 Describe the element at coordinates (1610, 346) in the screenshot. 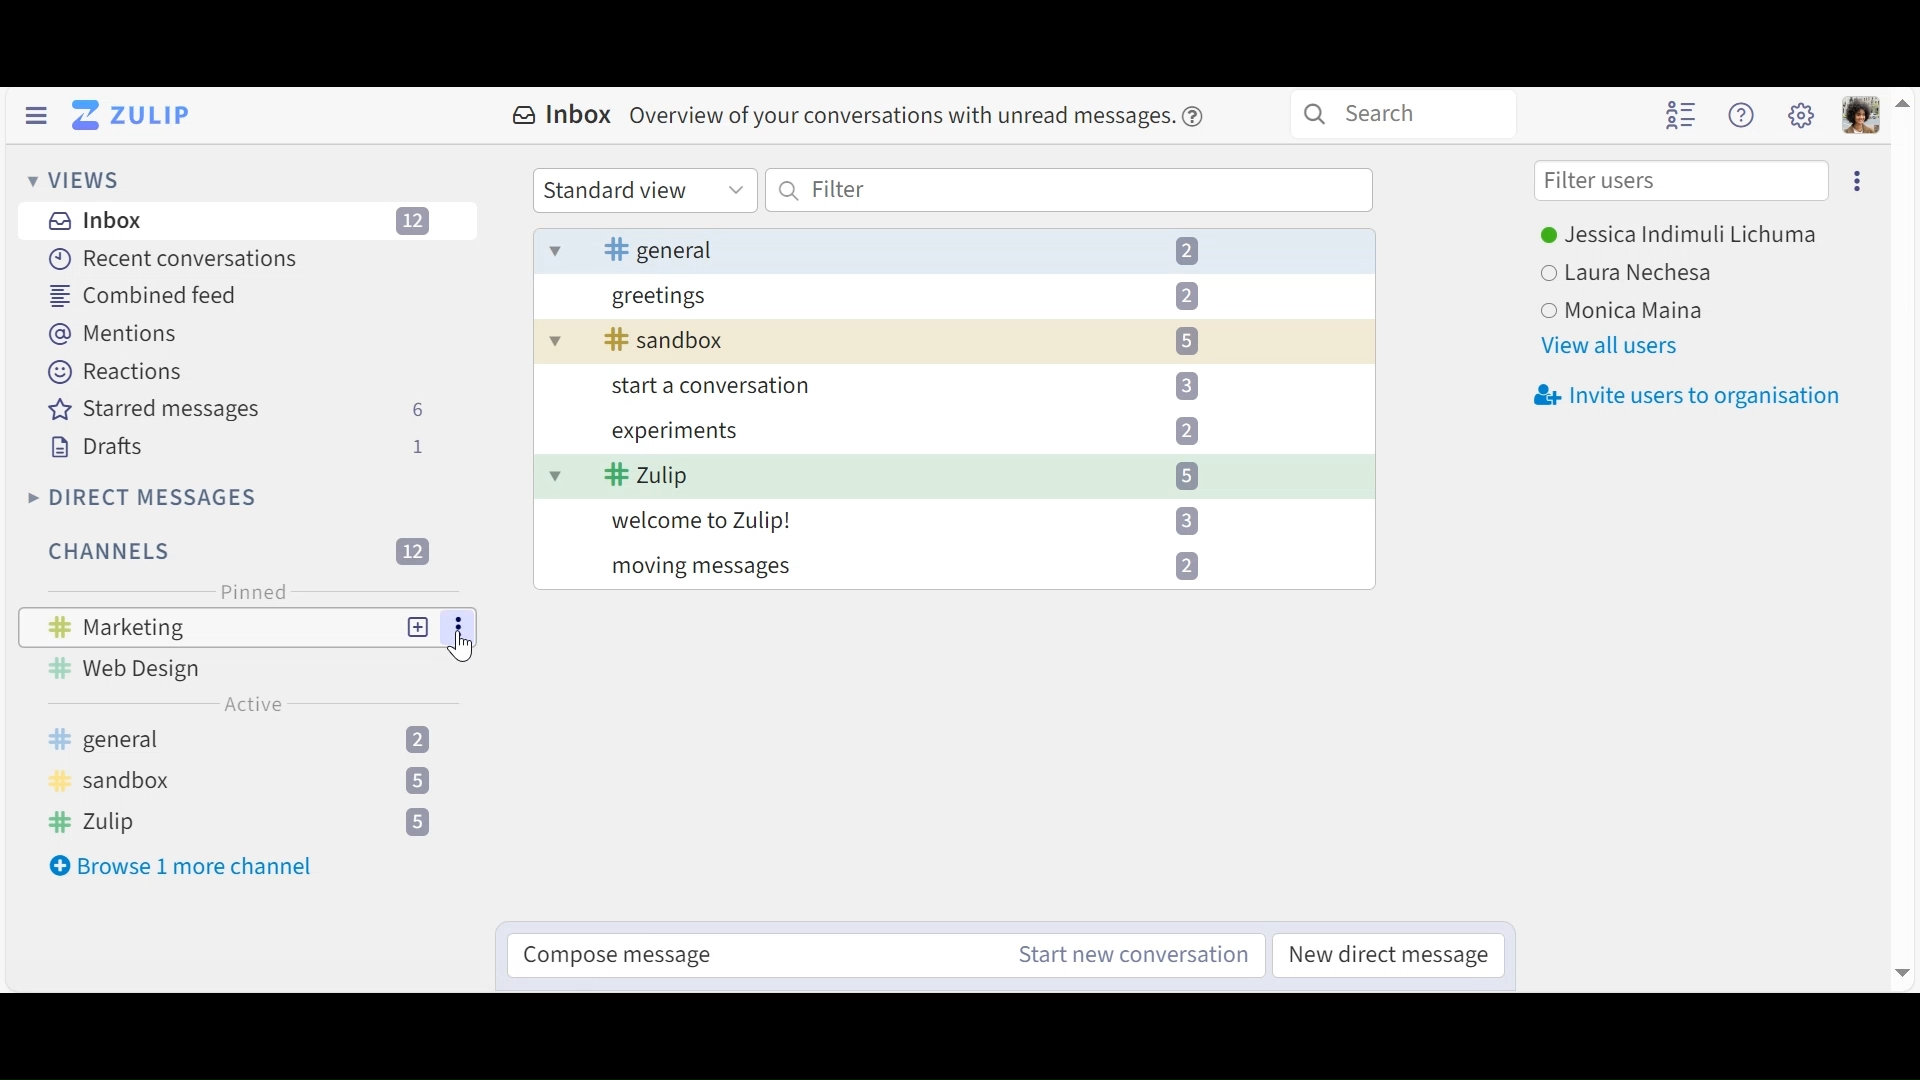

I see `View all users` at that location.